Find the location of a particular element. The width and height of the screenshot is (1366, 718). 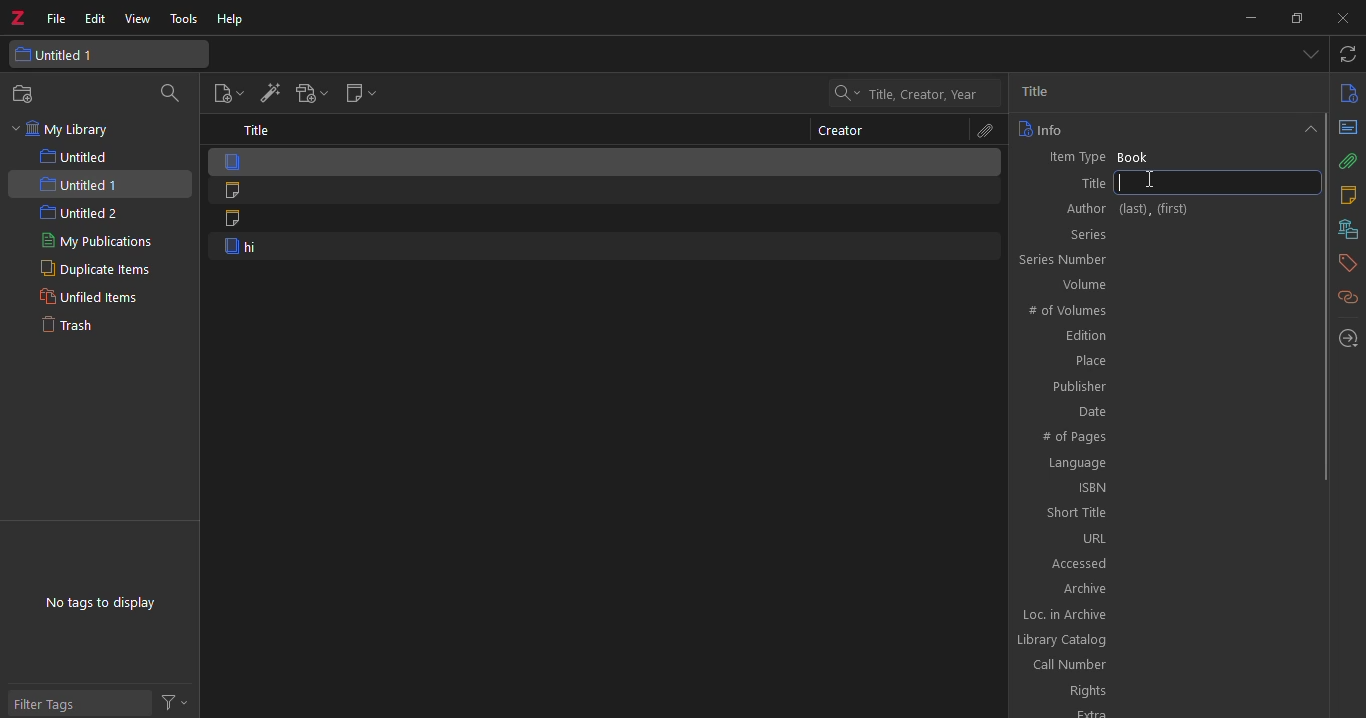

Edition is located at coordinates (1165, 337).